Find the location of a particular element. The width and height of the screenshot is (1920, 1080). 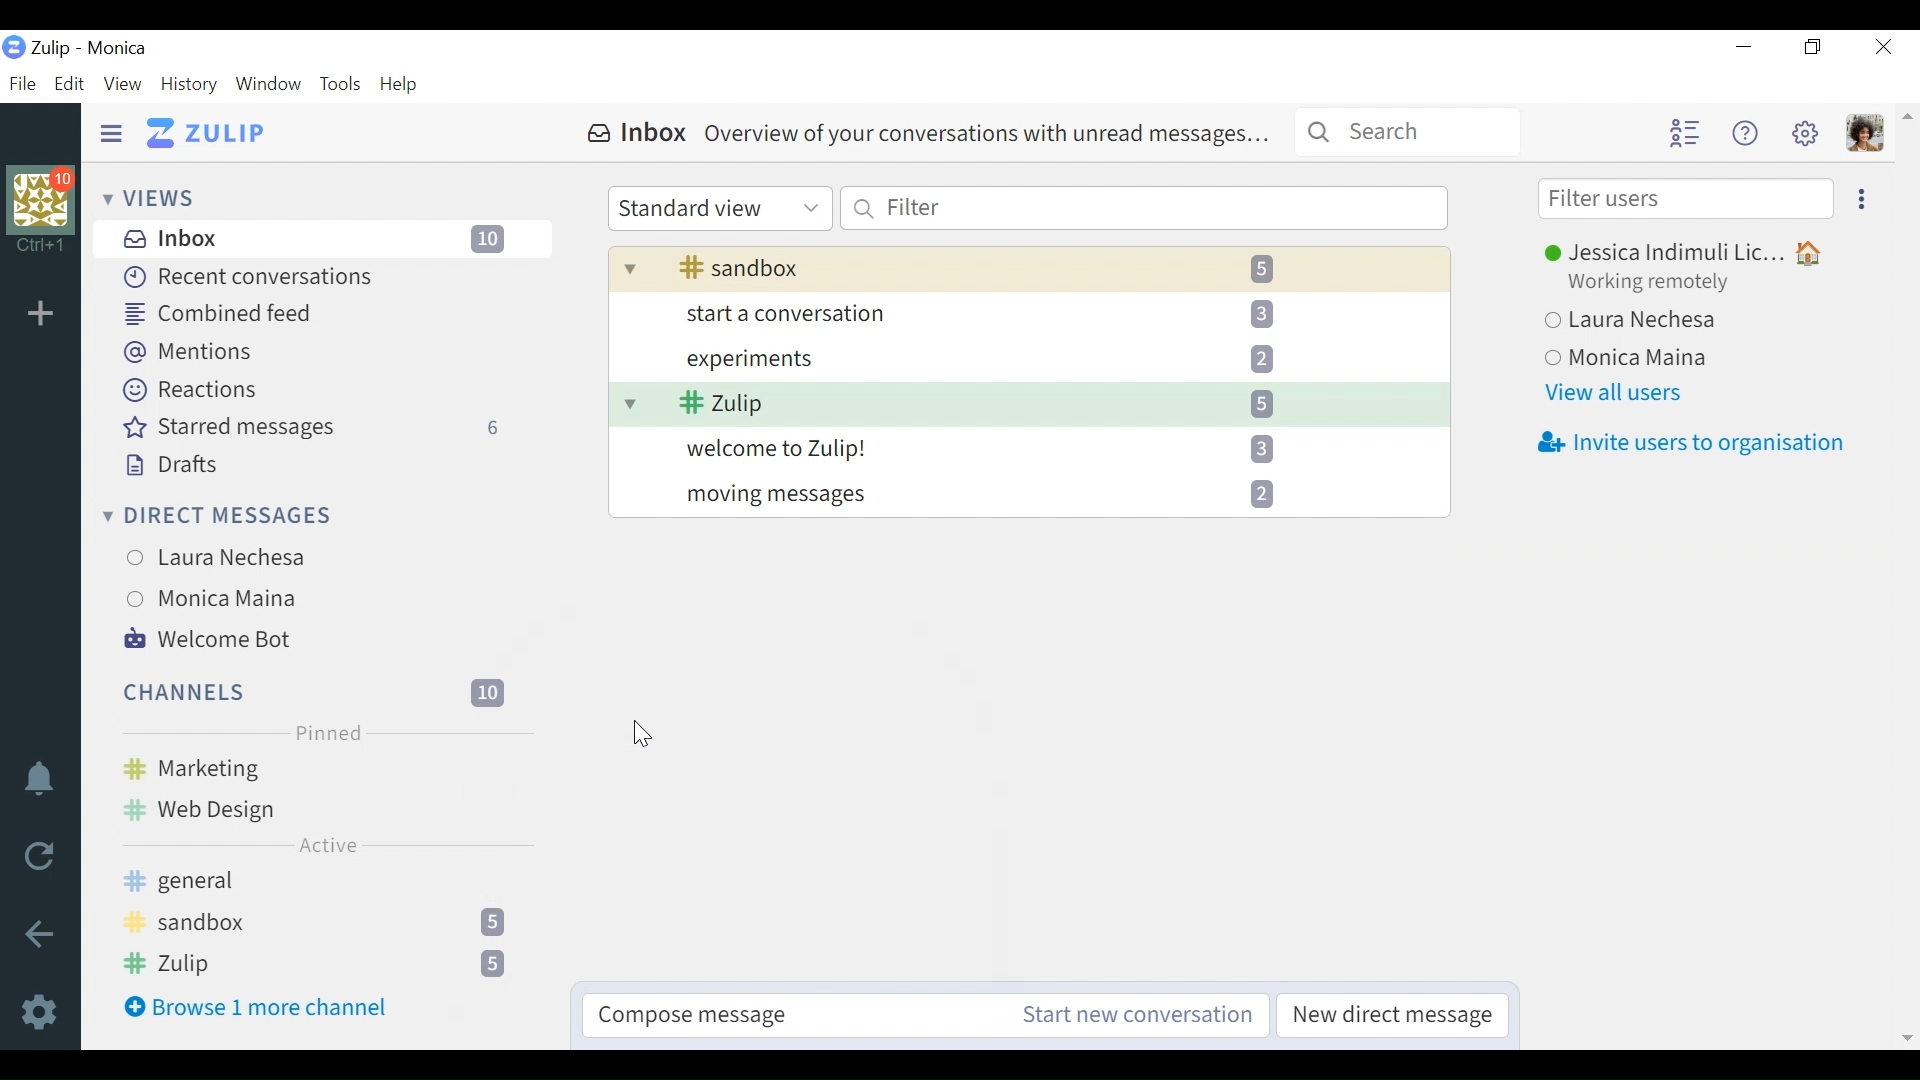

New direct messages is located at coordinates (1388, 1016).